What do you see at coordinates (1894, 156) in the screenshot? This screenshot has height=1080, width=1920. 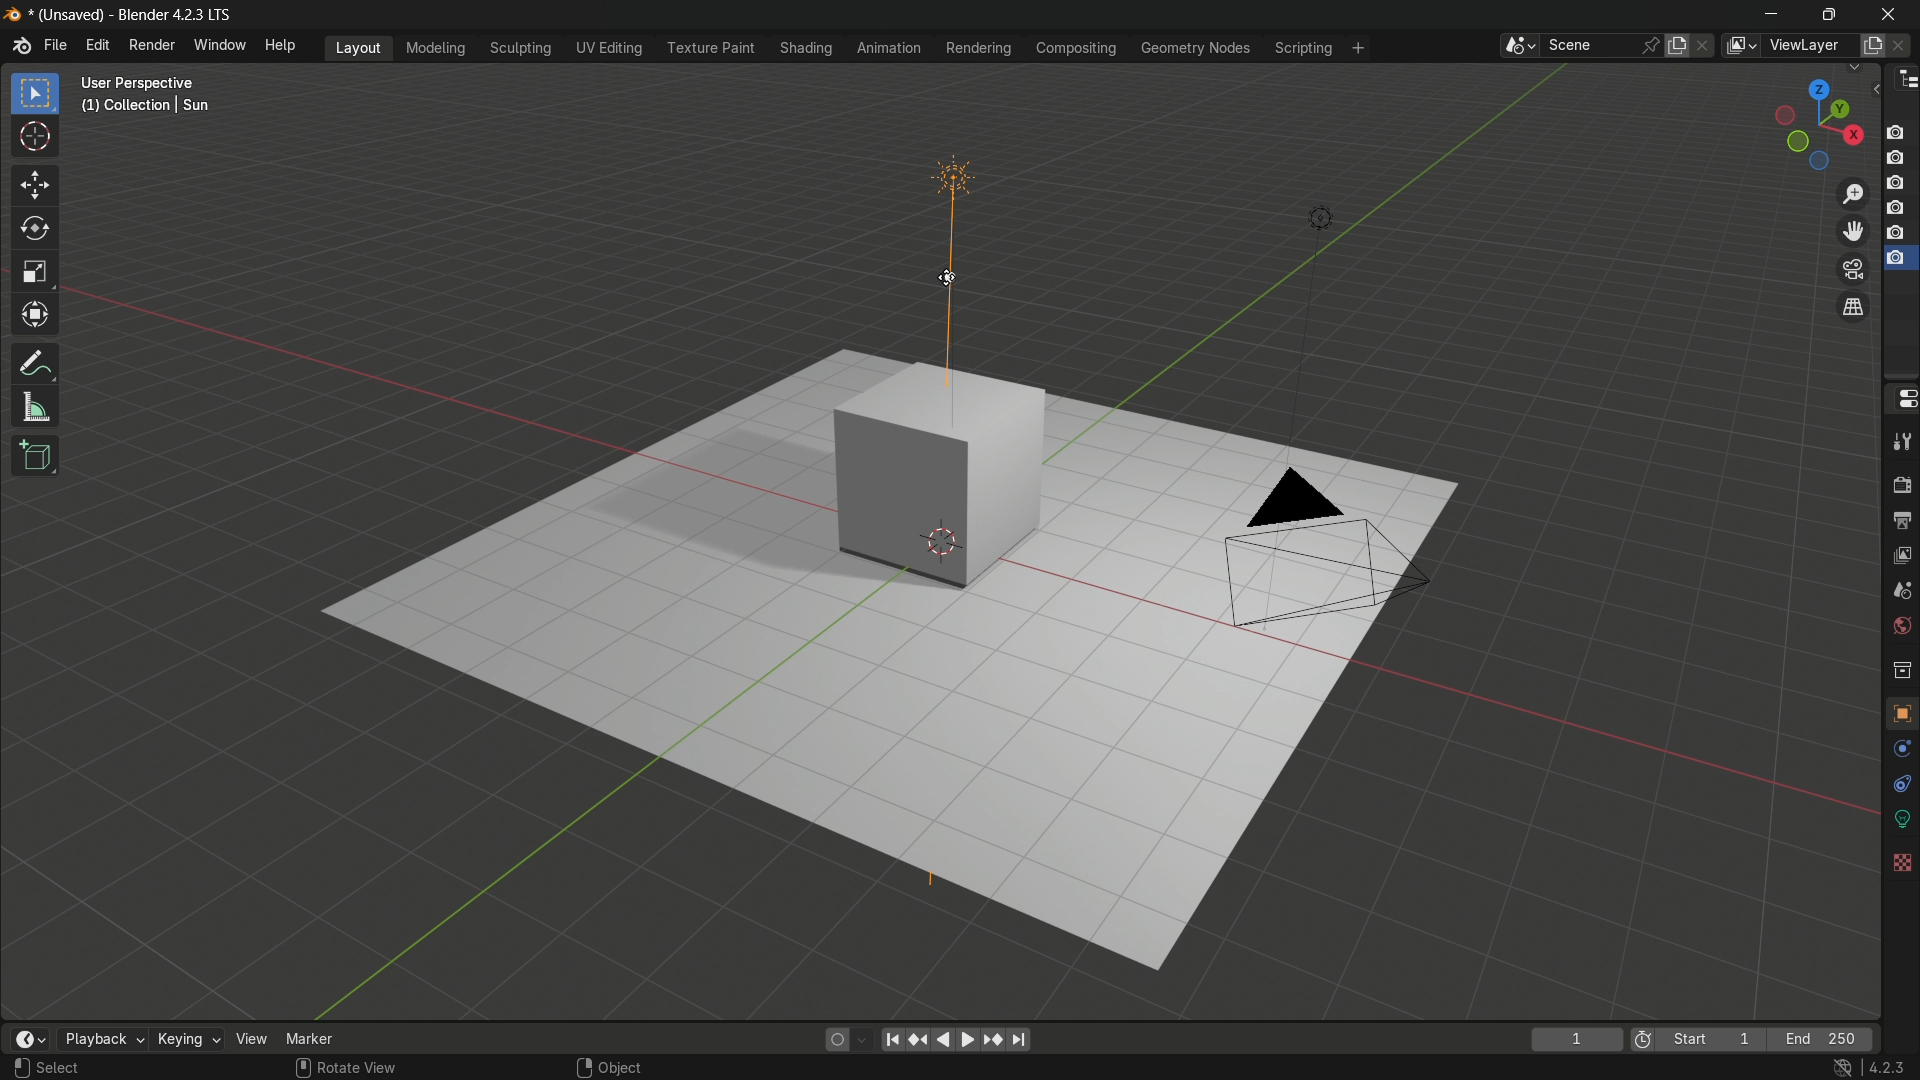 I see `layer 2` at bounding box center [1894, 156].